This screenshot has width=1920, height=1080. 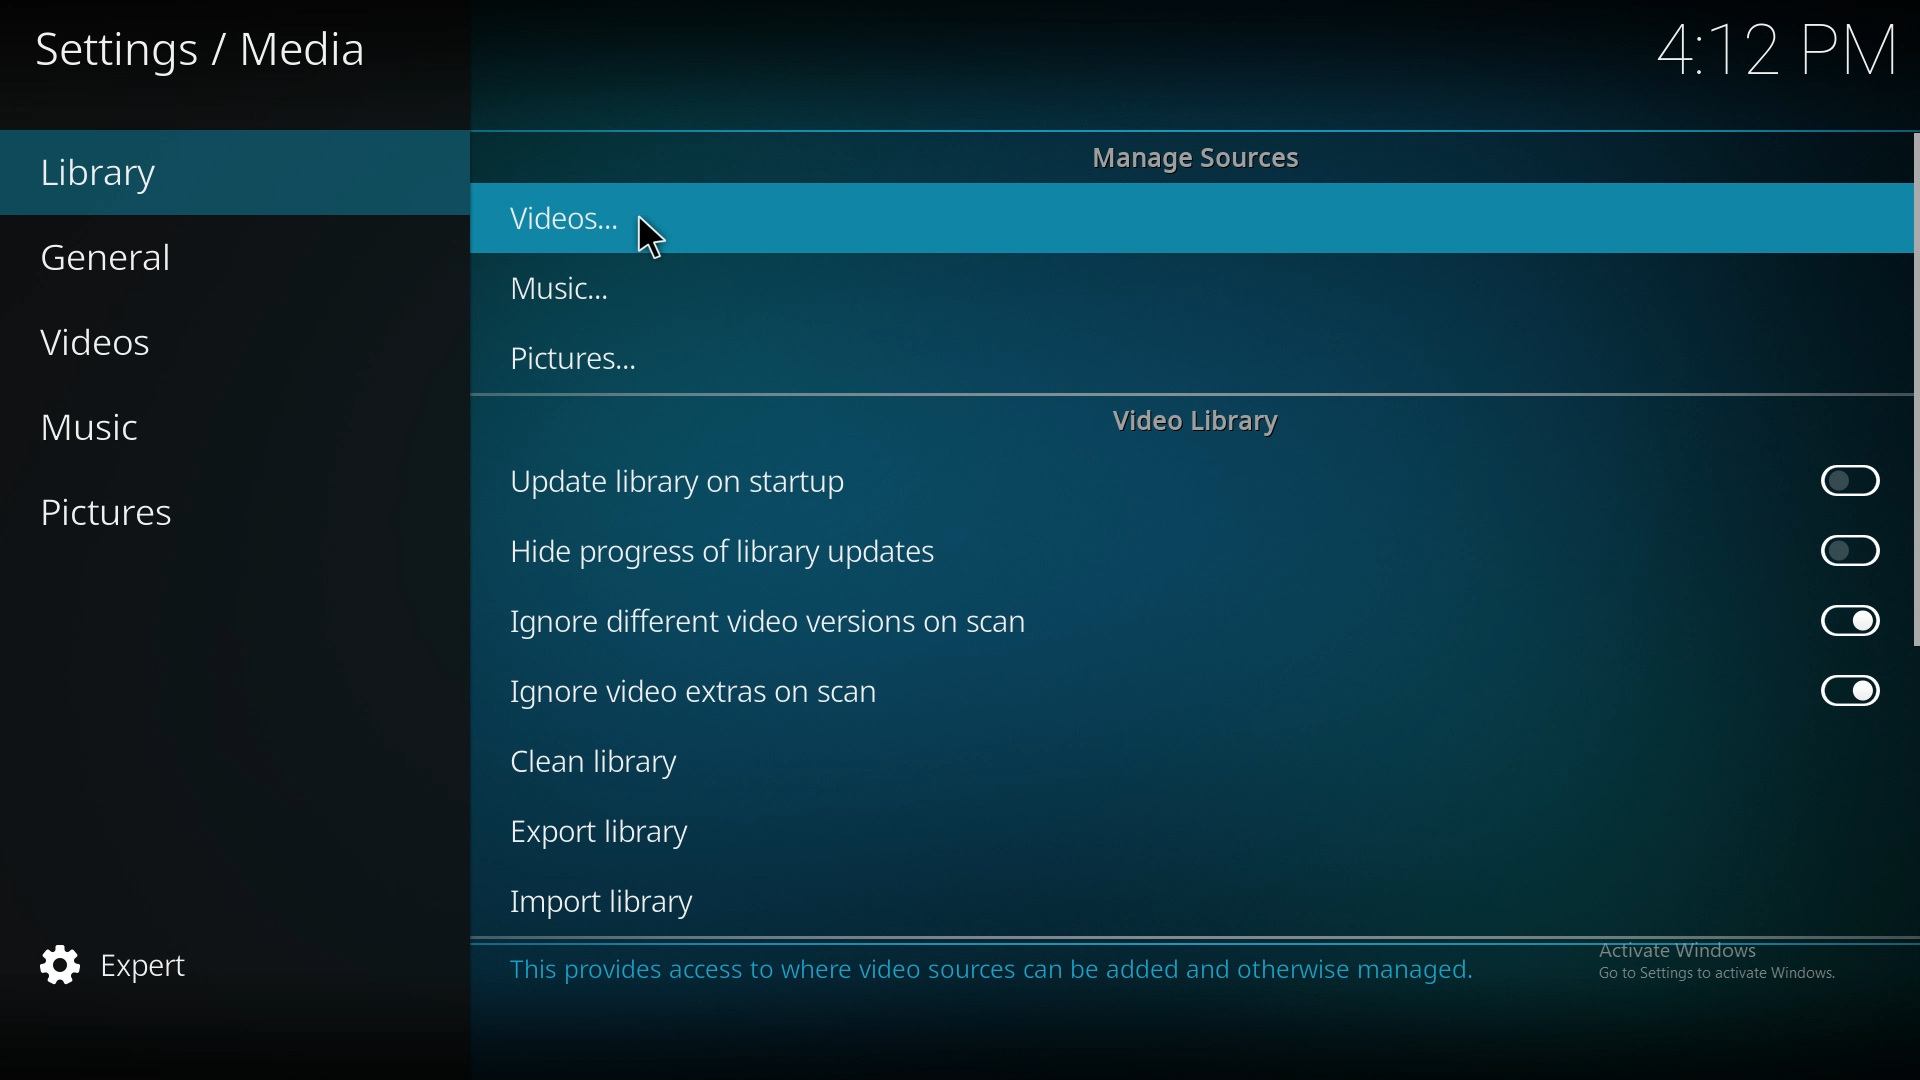 I want to click on on, so click(x=1849, y=478).